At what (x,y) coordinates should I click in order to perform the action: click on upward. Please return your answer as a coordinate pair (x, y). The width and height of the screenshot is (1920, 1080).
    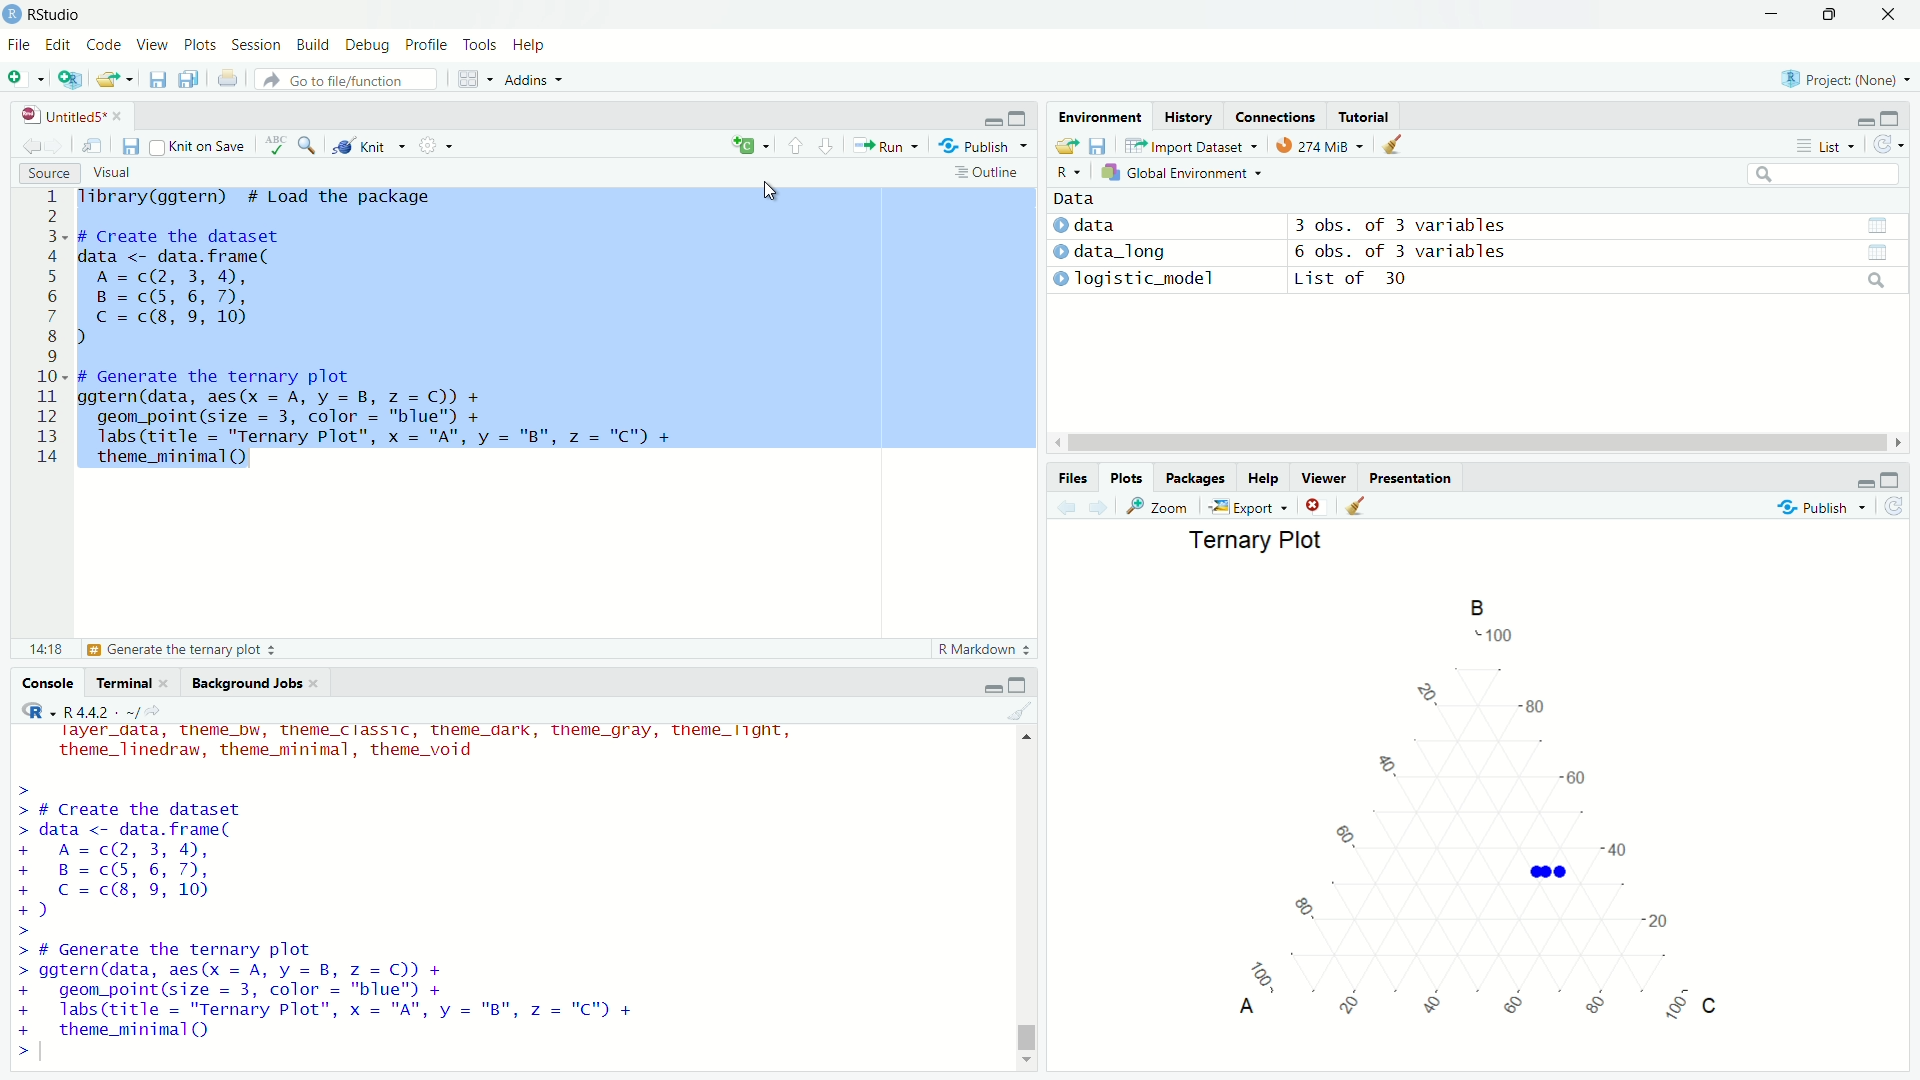
    Looking at the image, I should click on (796, 146).